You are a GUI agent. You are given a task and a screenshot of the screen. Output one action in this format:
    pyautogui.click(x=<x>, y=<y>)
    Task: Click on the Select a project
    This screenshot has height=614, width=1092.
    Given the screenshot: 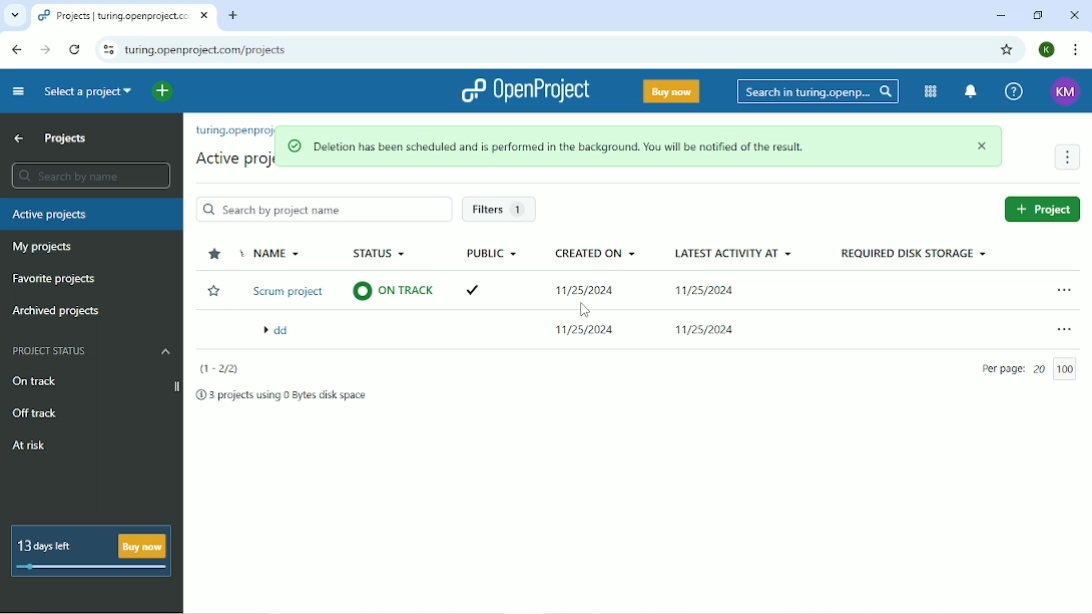 What is the action you would take?
    pyautogui.click(x=89, y=93)
    